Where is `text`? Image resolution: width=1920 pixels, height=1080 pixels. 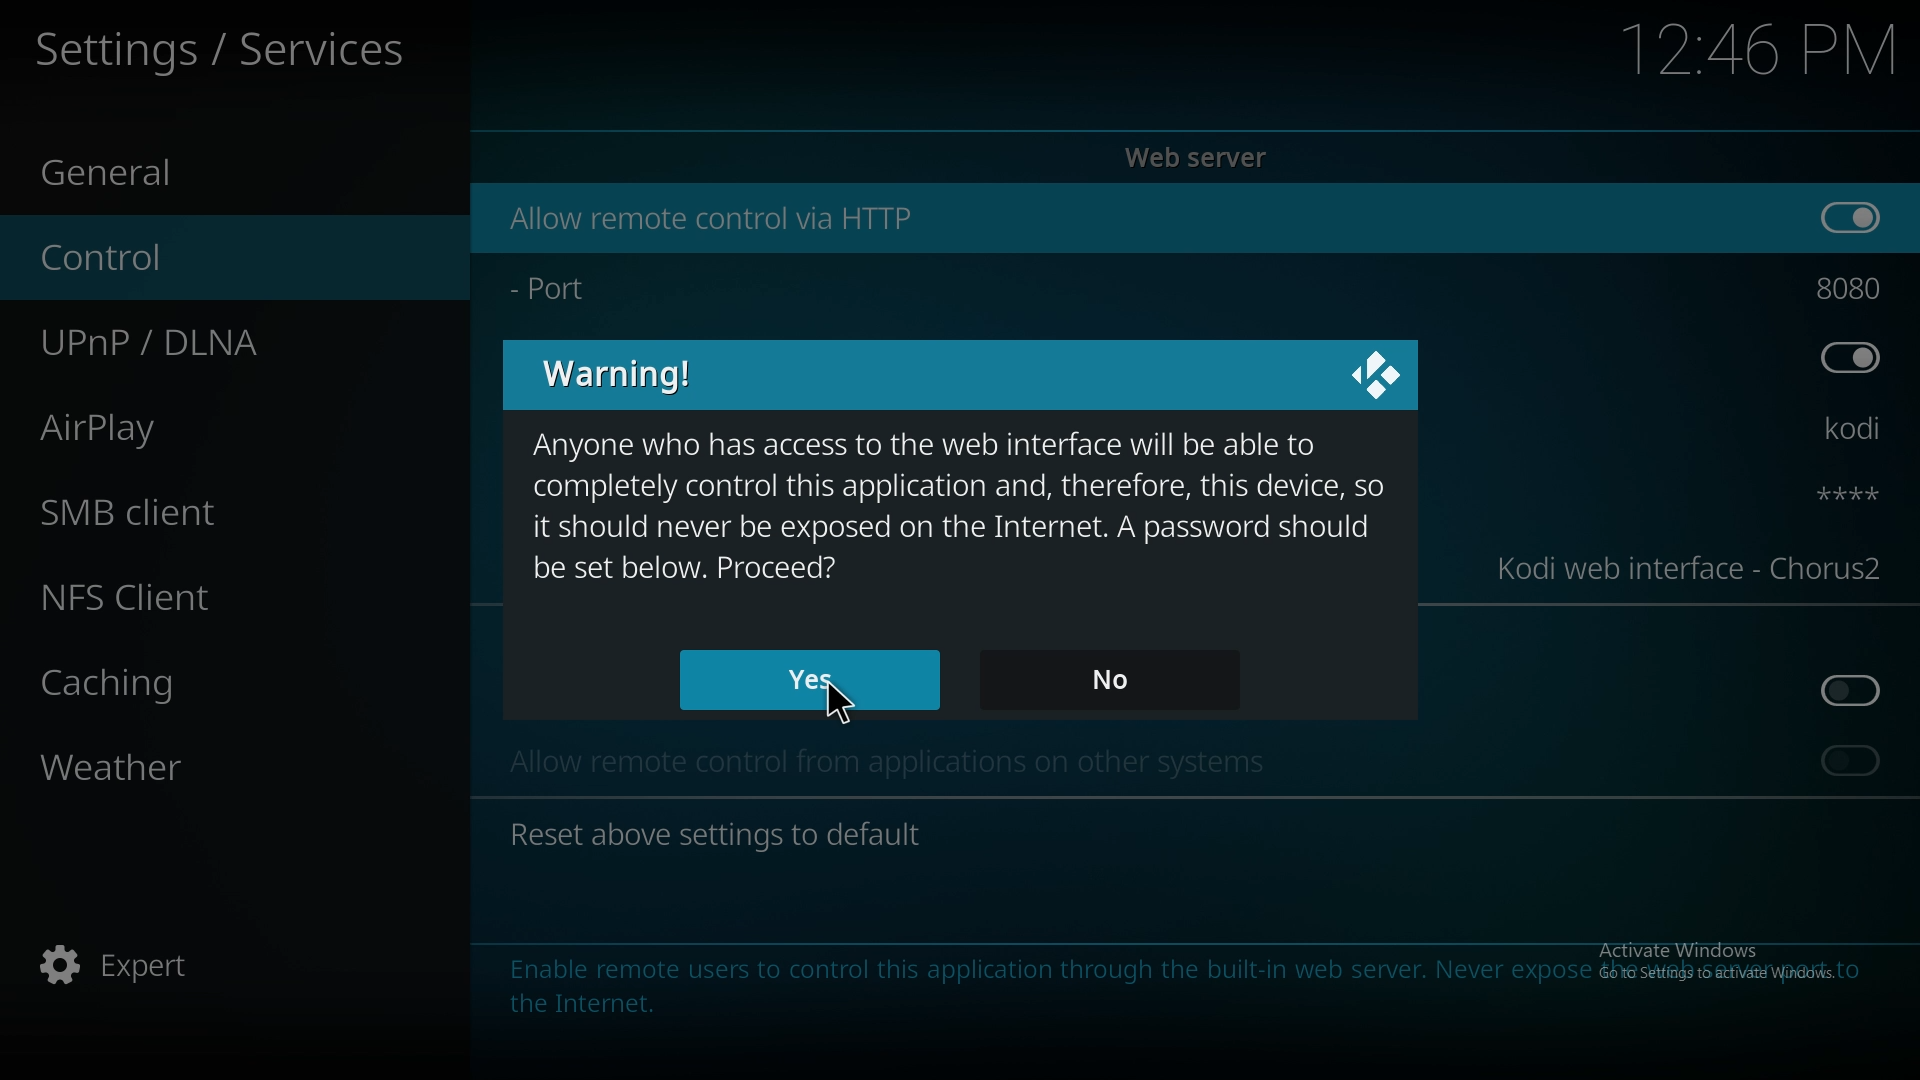 text is located at coordinates (912, 767).